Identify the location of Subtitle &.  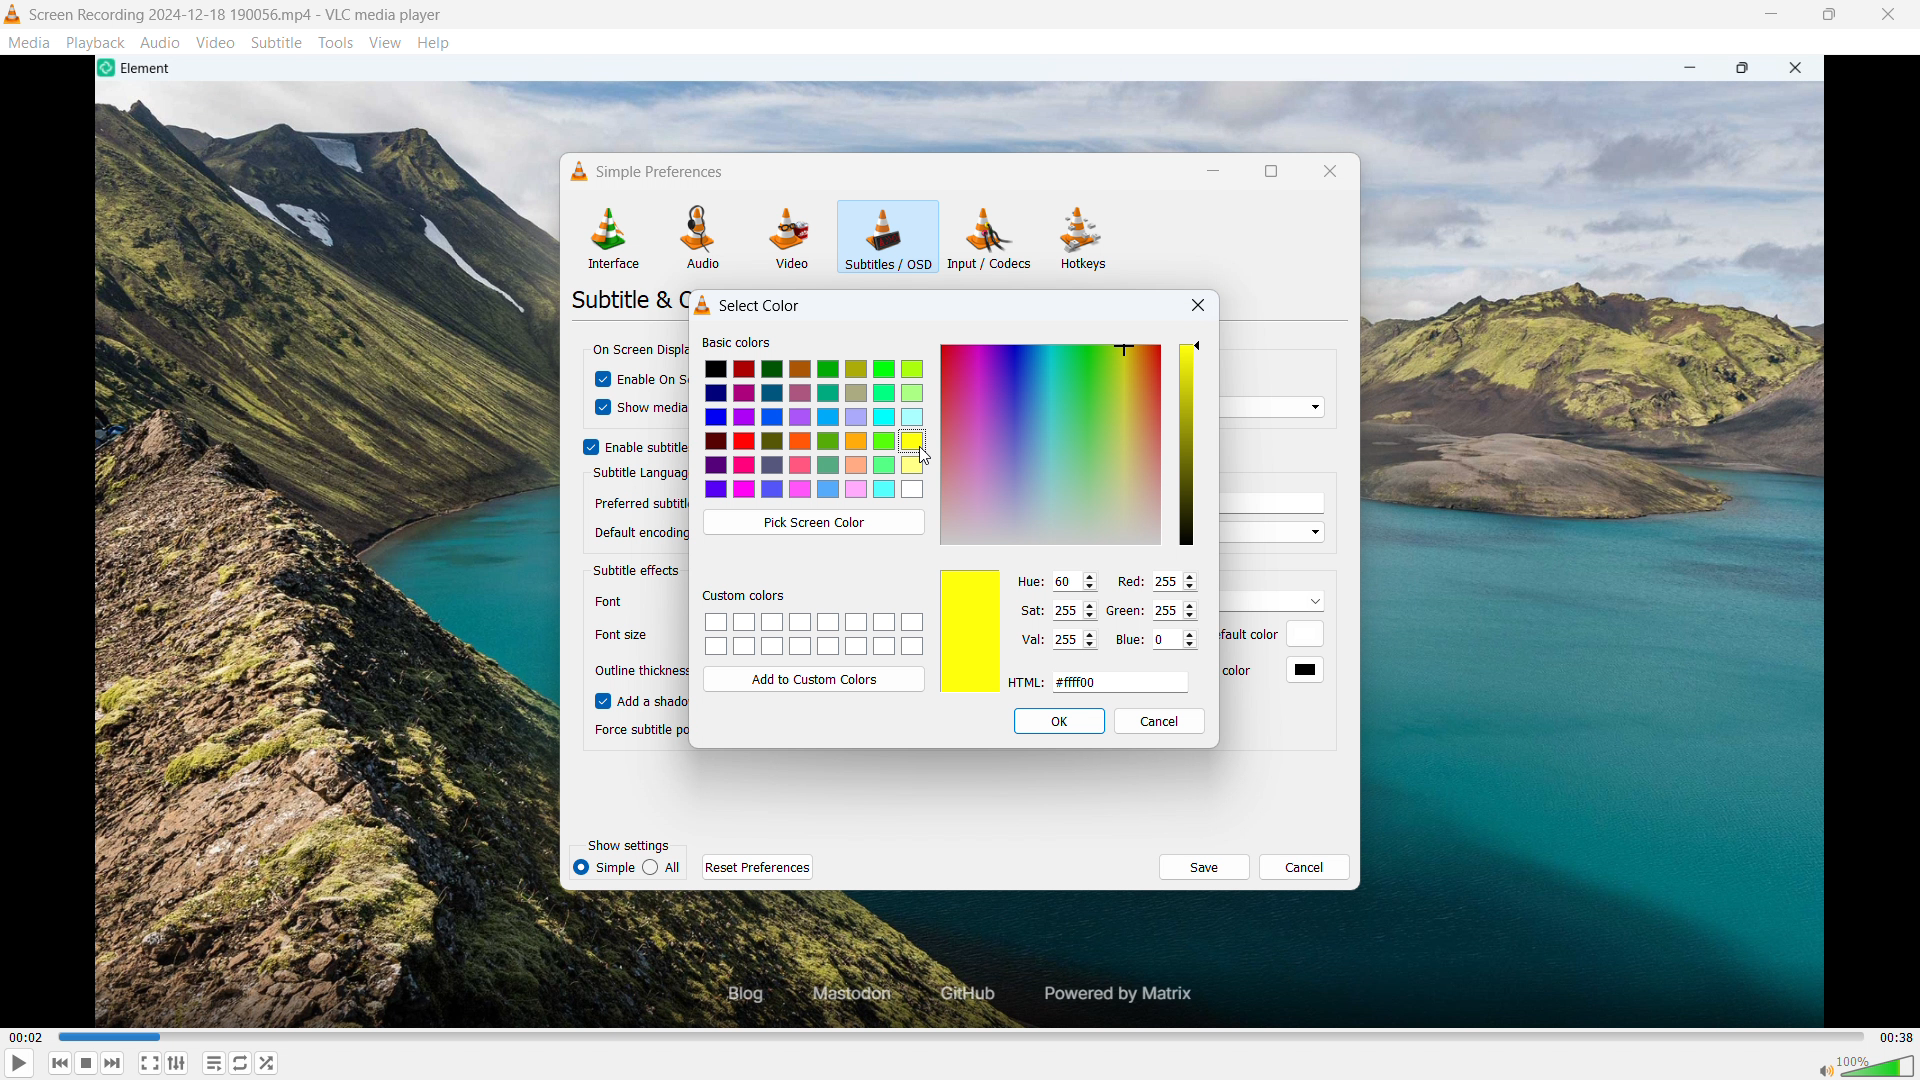
(626, 299).